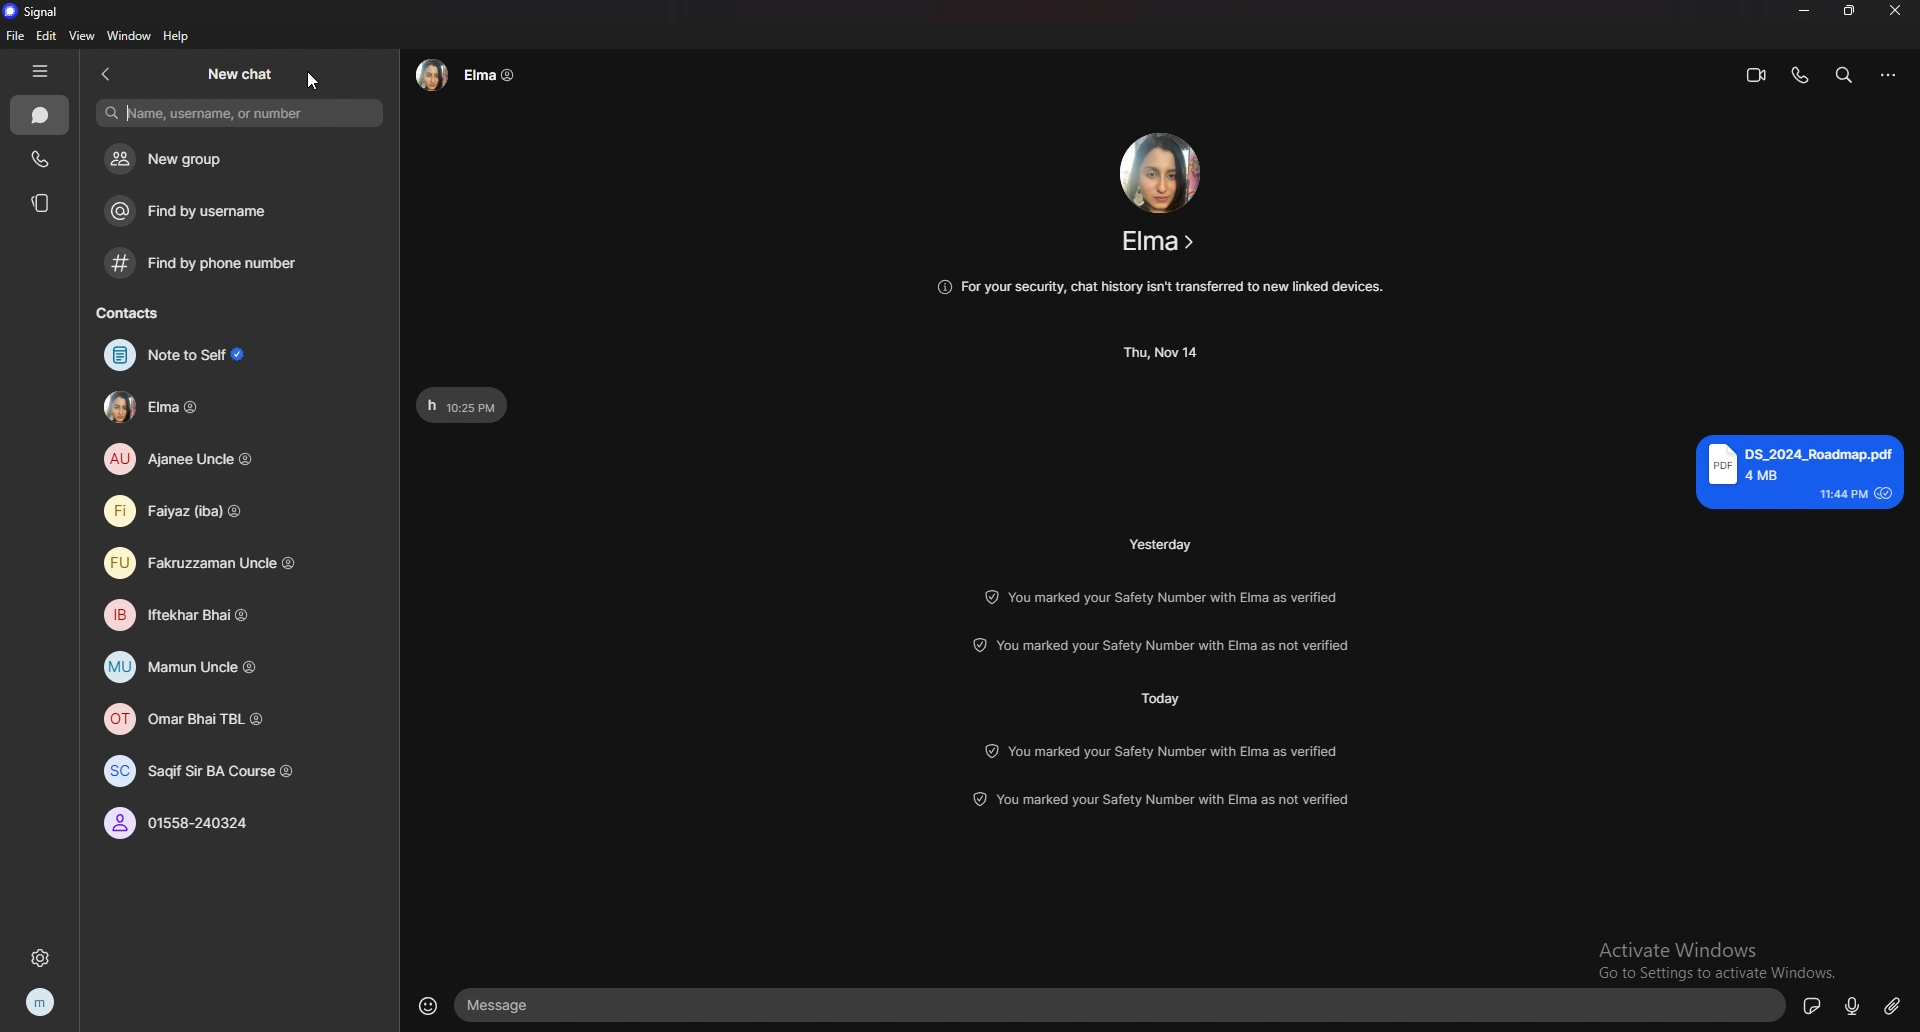  Describe the element at coordinates (1804, 9) in the screenshot. I see `minimize` at that location.